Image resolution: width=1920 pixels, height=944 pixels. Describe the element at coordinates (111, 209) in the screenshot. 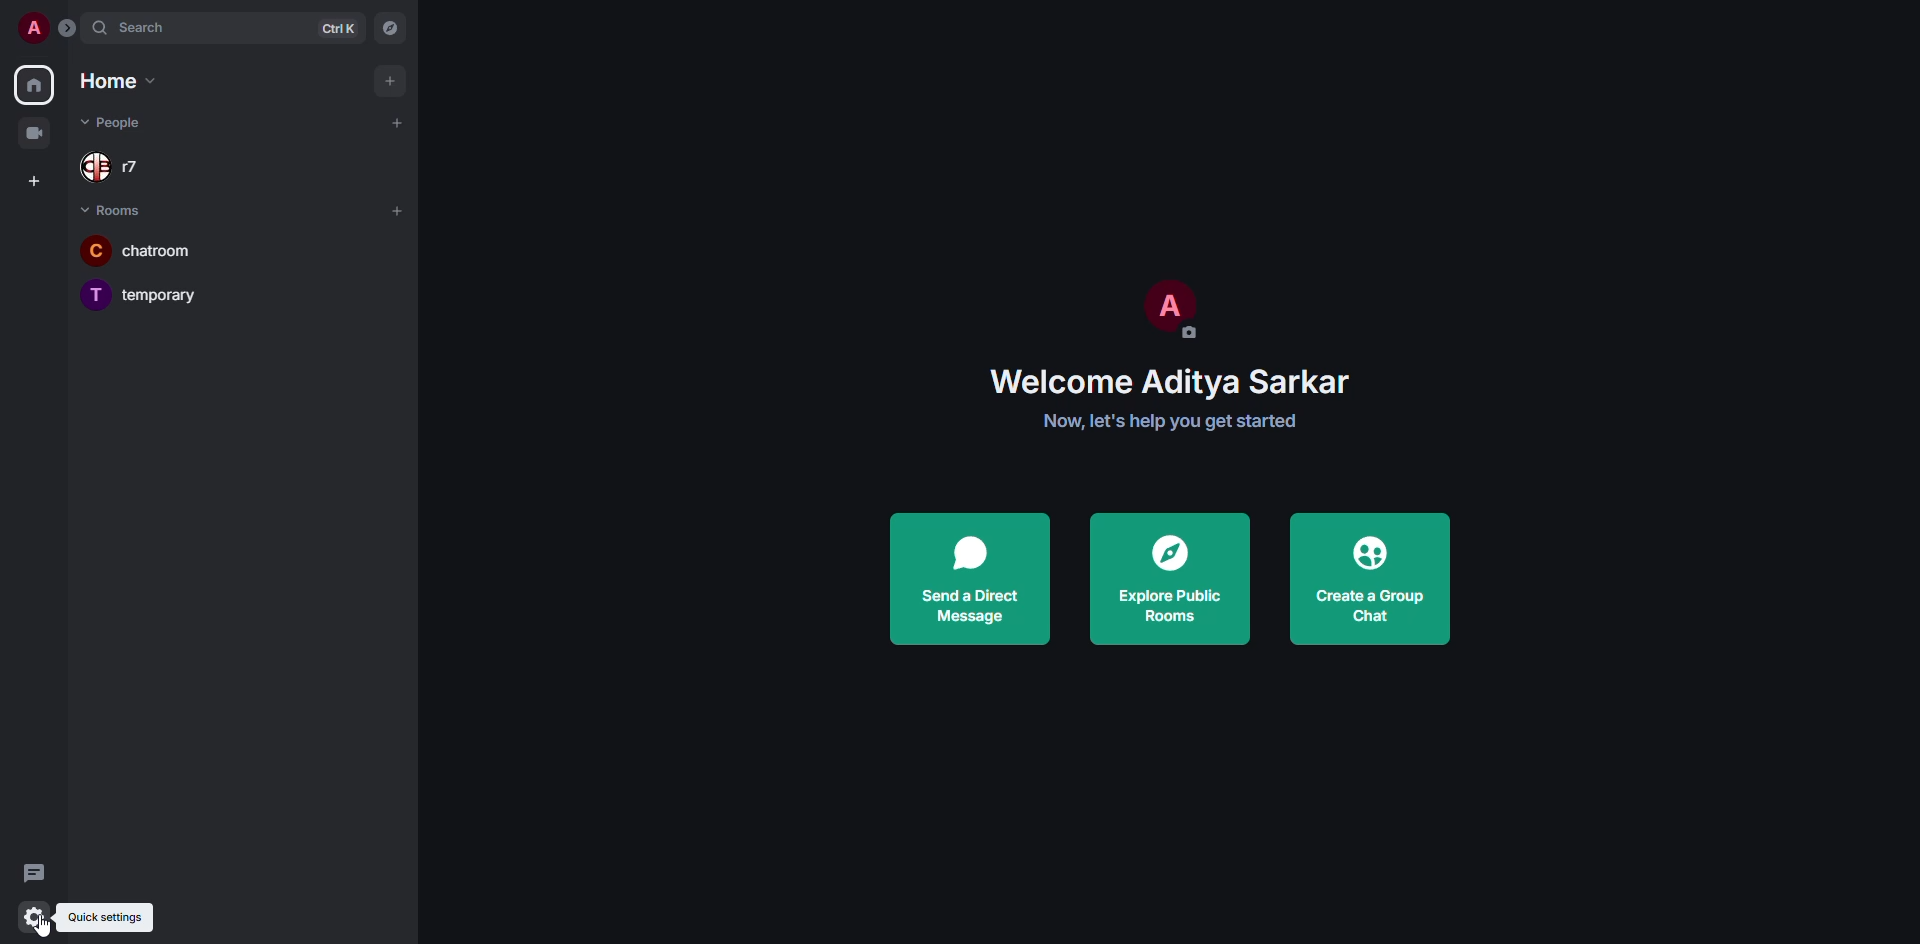

I see `room` at that location.